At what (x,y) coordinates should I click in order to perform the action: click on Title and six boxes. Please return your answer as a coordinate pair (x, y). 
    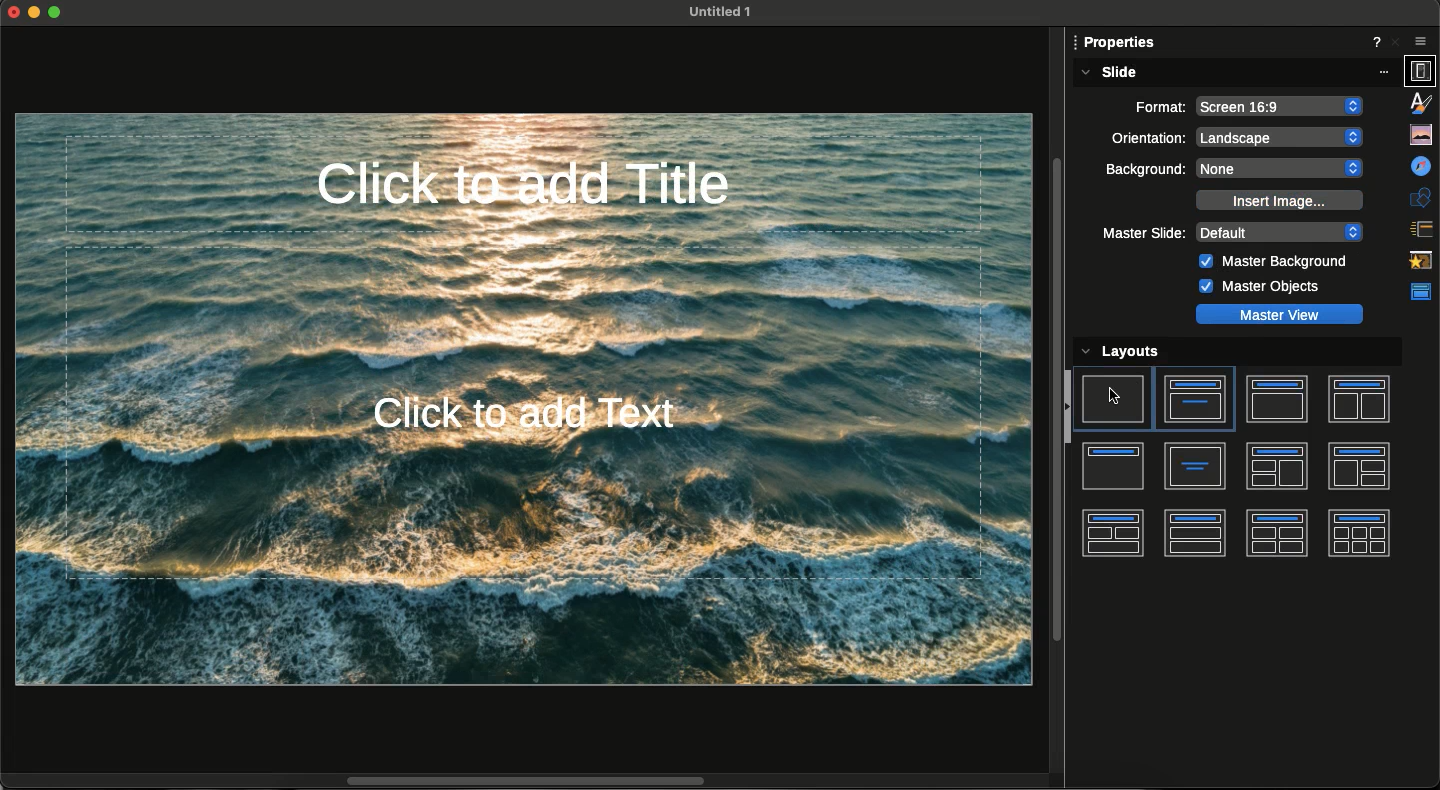
    Looking at the image, I should click on (1359, 533).